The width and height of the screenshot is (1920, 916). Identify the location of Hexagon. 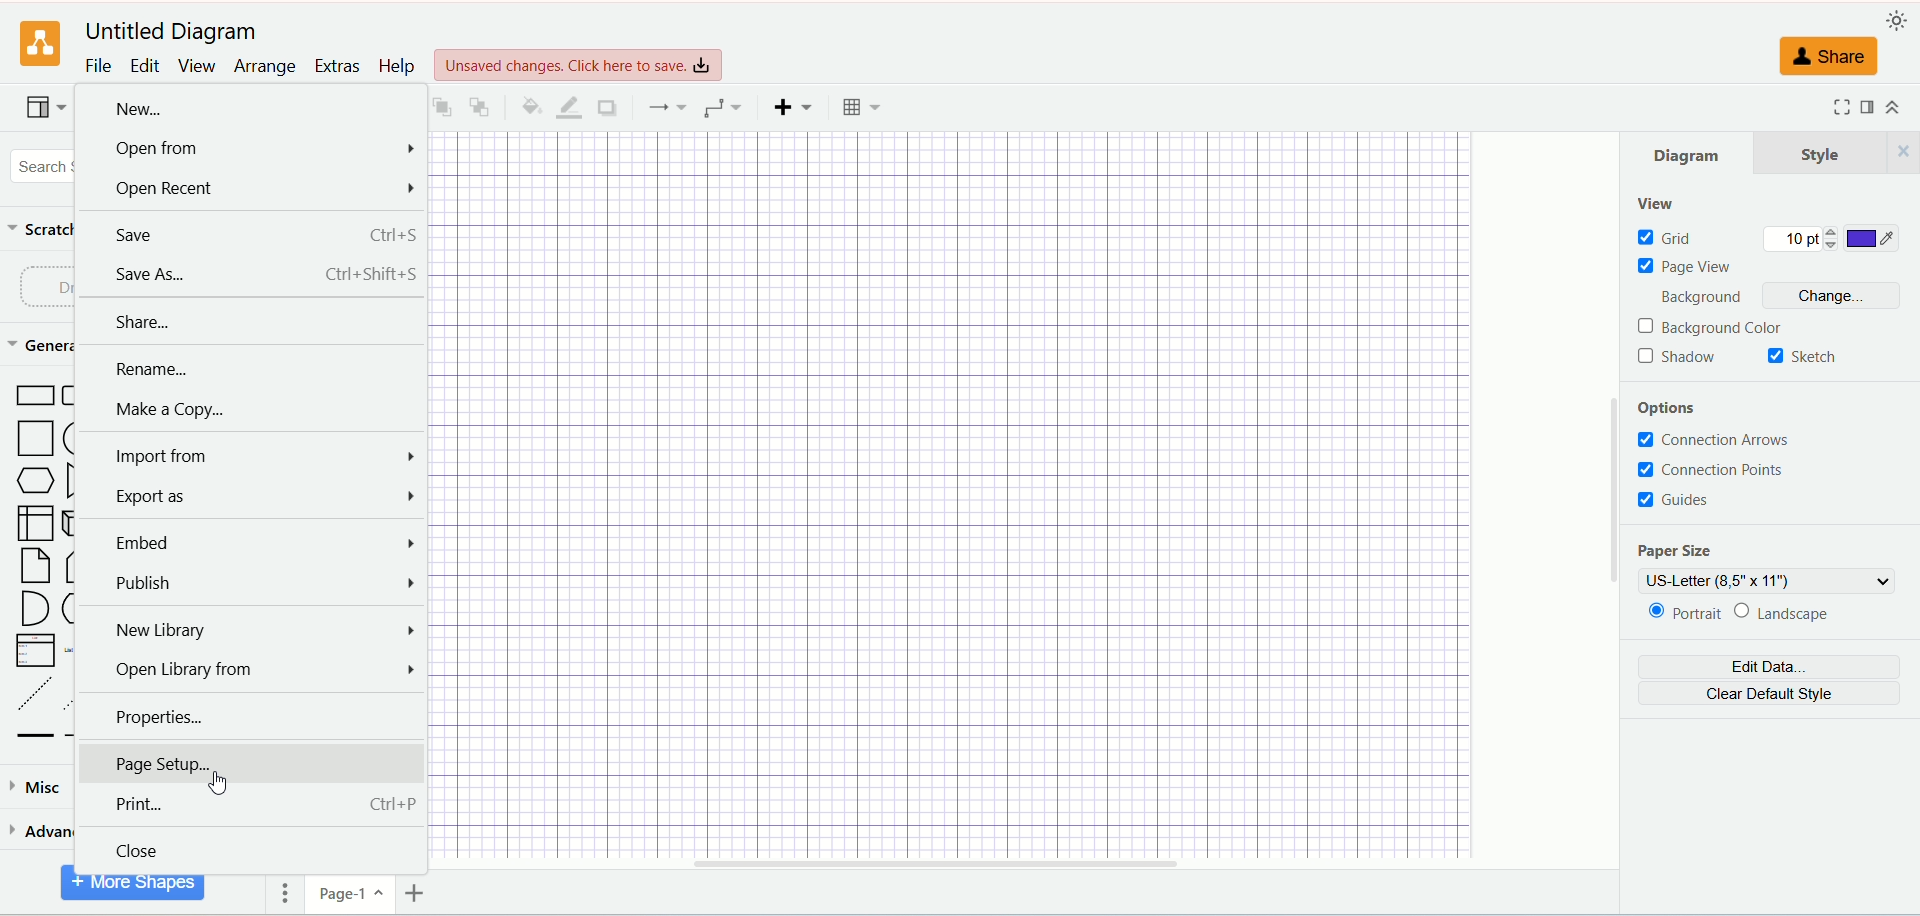
(37, 482).